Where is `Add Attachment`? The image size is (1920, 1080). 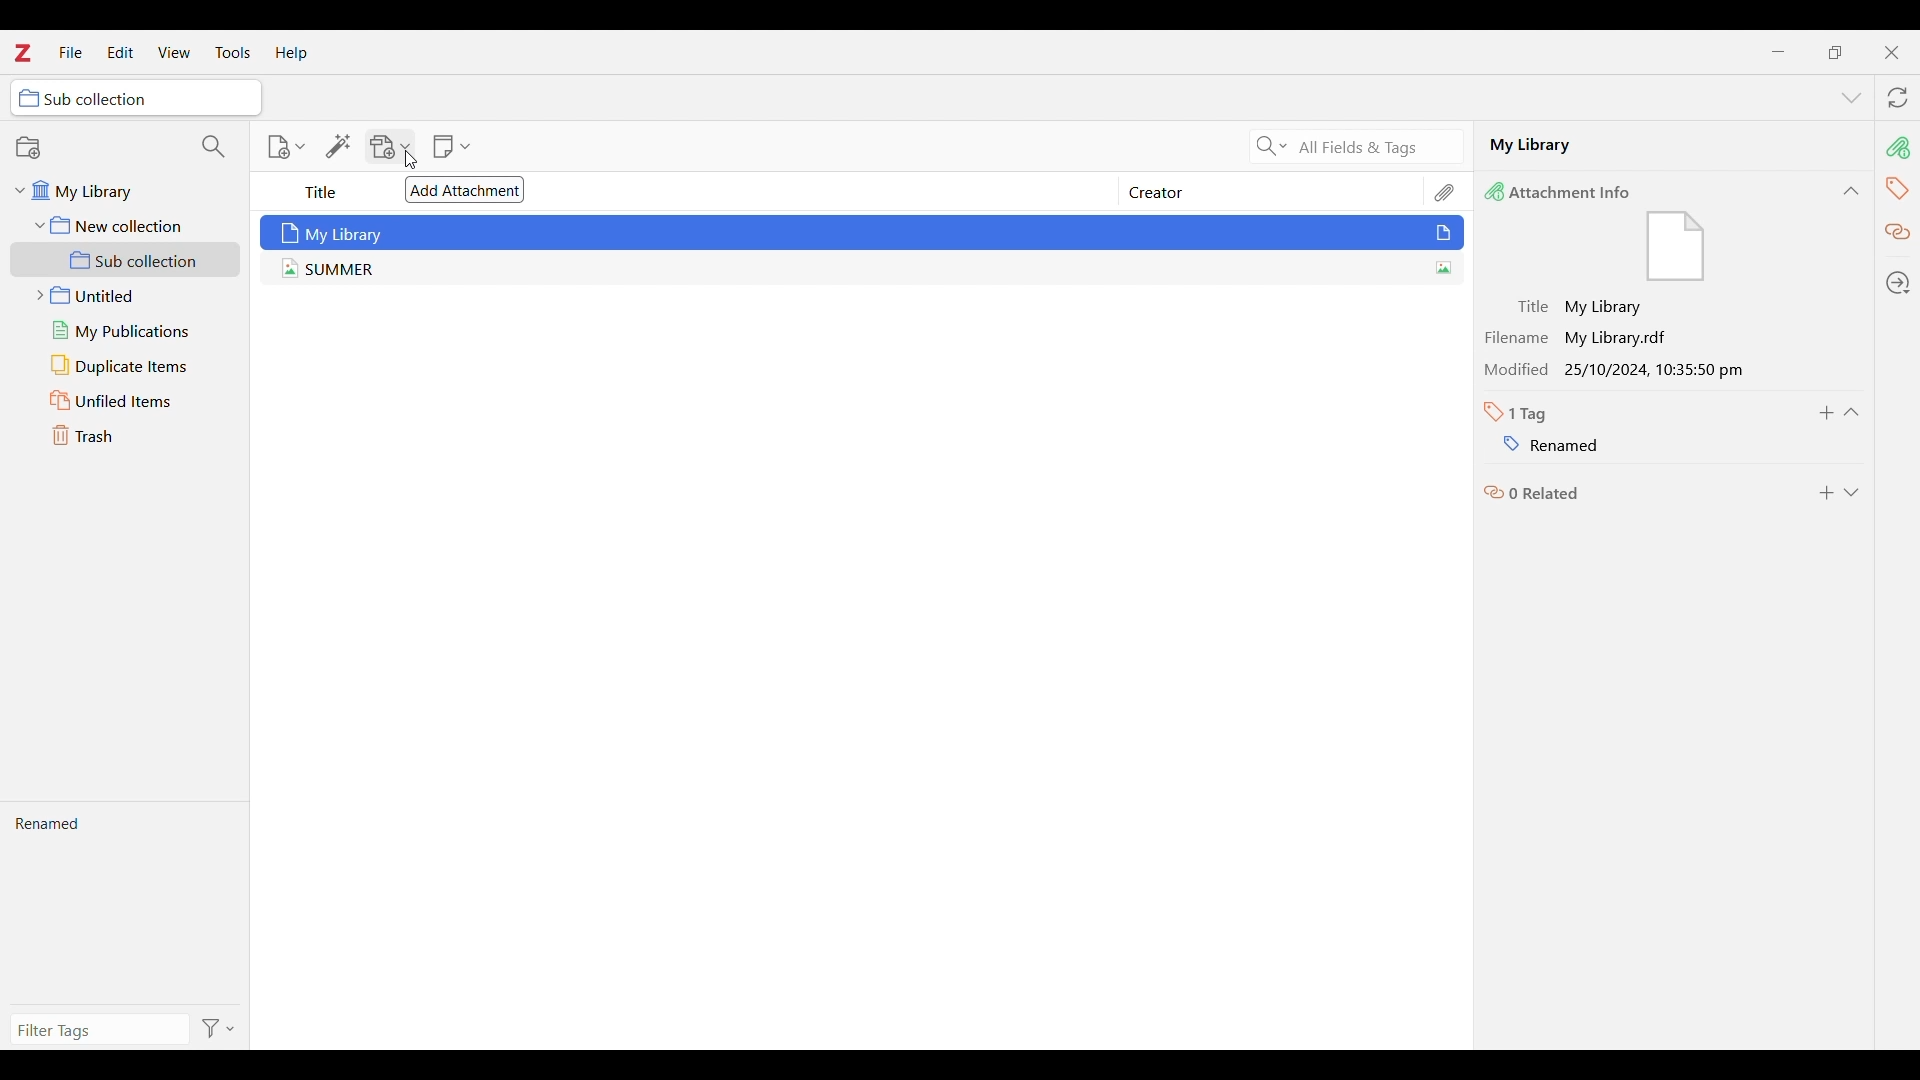 Add Attachment is located at coordinates (465, 190).